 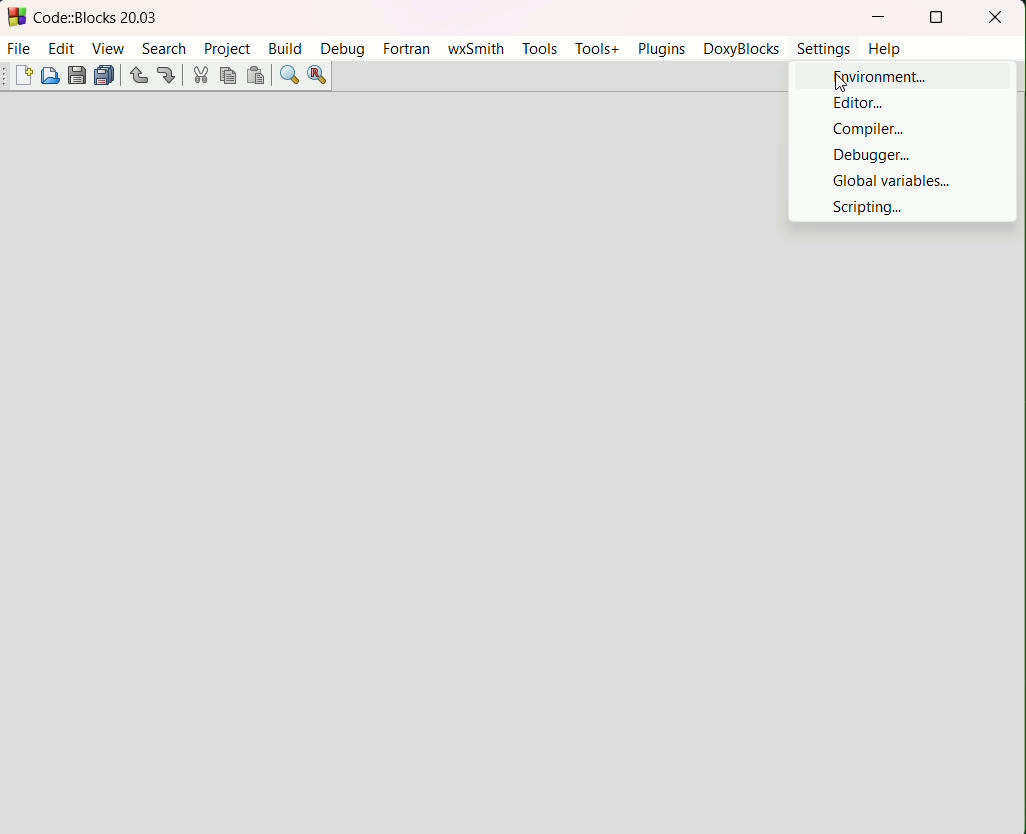 What do you see at coordinates (743, 50) in the screenshot?
I see `doxyblocks` at bounding box center [743, 50].